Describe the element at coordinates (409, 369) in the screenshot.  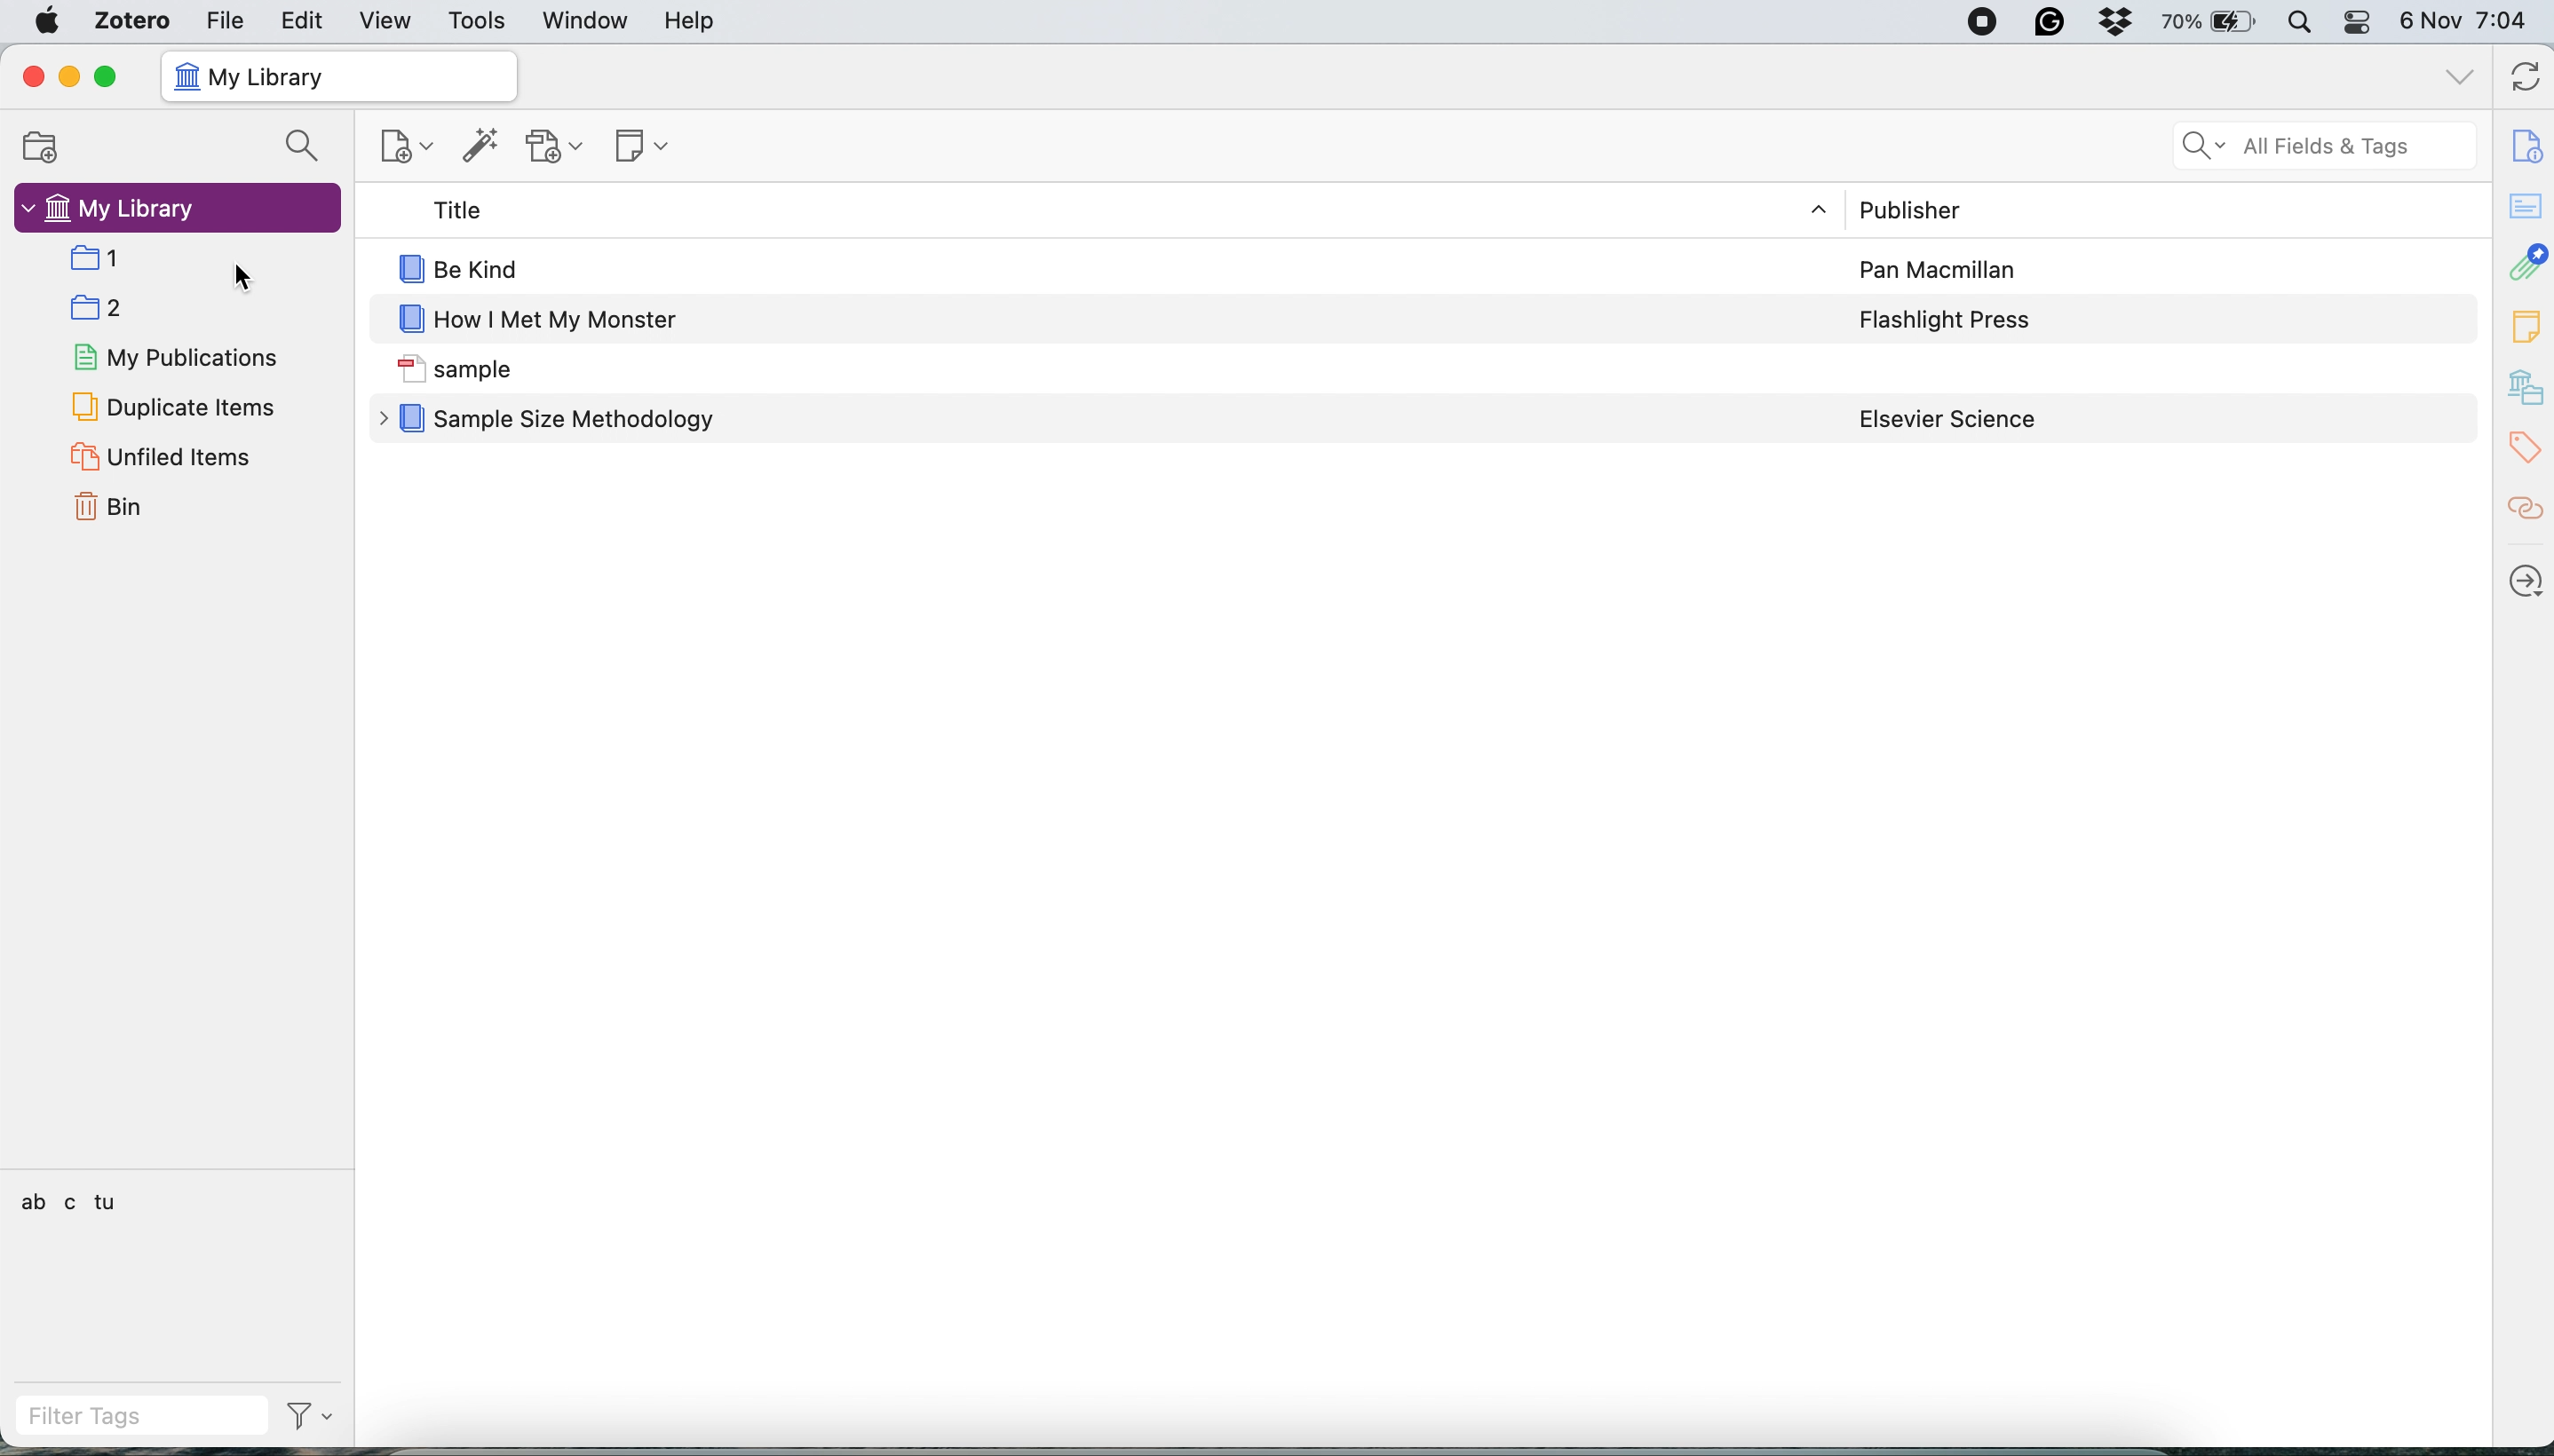
I see `icon` at that location.